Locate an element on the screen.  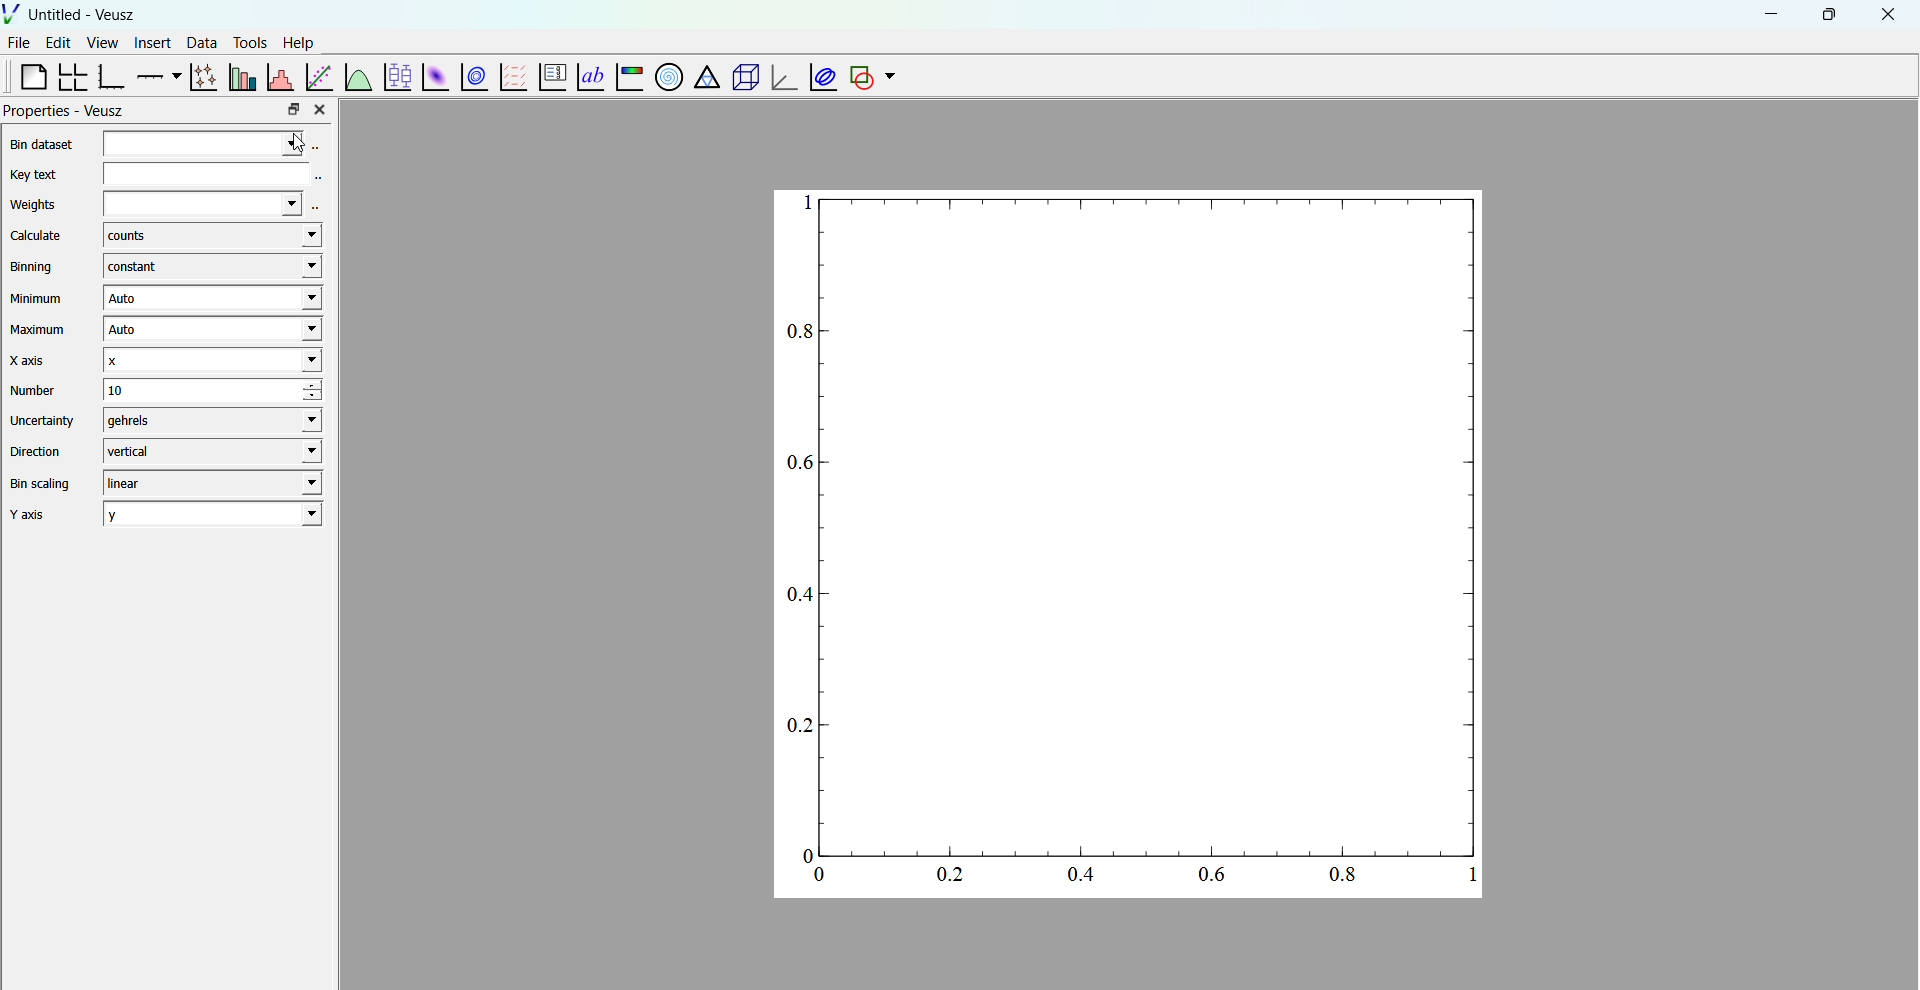
plot 2d dataset as an image is located at coordinates (432, 77).